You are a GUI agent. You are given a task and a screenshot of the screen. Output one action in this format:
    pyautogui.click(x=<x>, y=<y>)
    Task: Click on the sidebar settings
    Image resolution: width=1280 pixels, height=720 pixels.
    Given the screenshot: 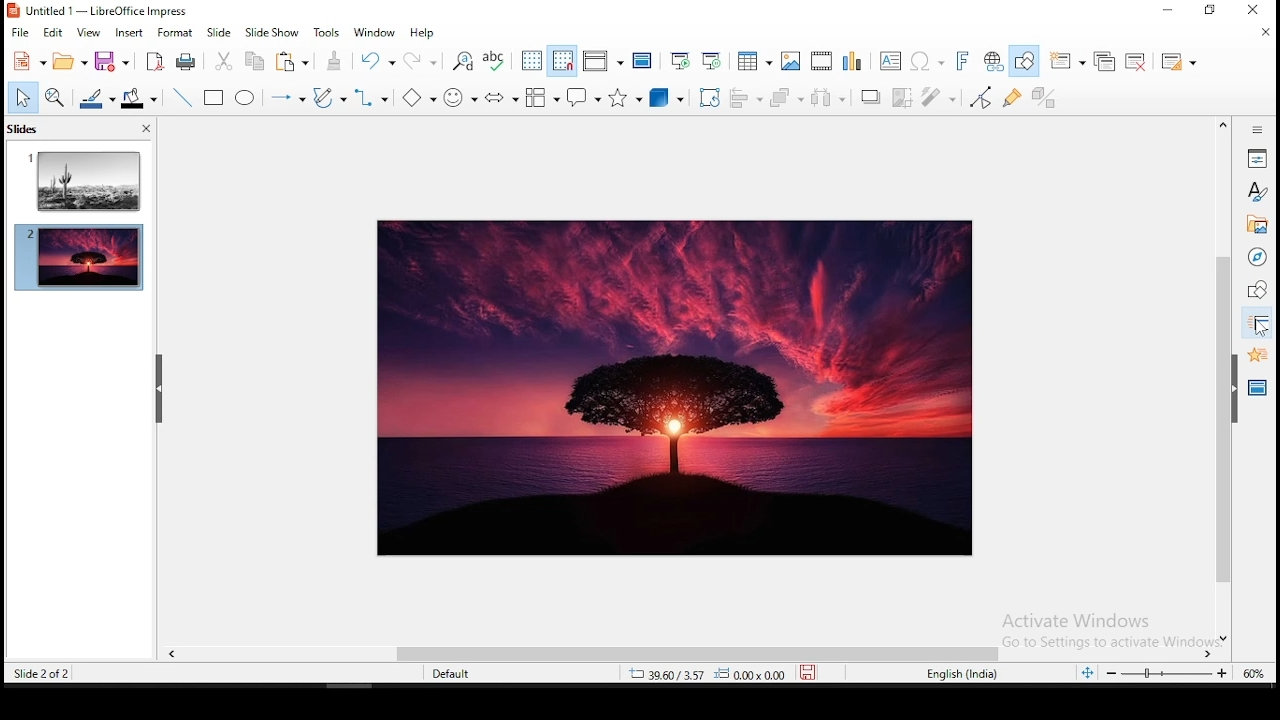 What is the action you would take?
    pyautogui.click(x=1259, y=130)
    